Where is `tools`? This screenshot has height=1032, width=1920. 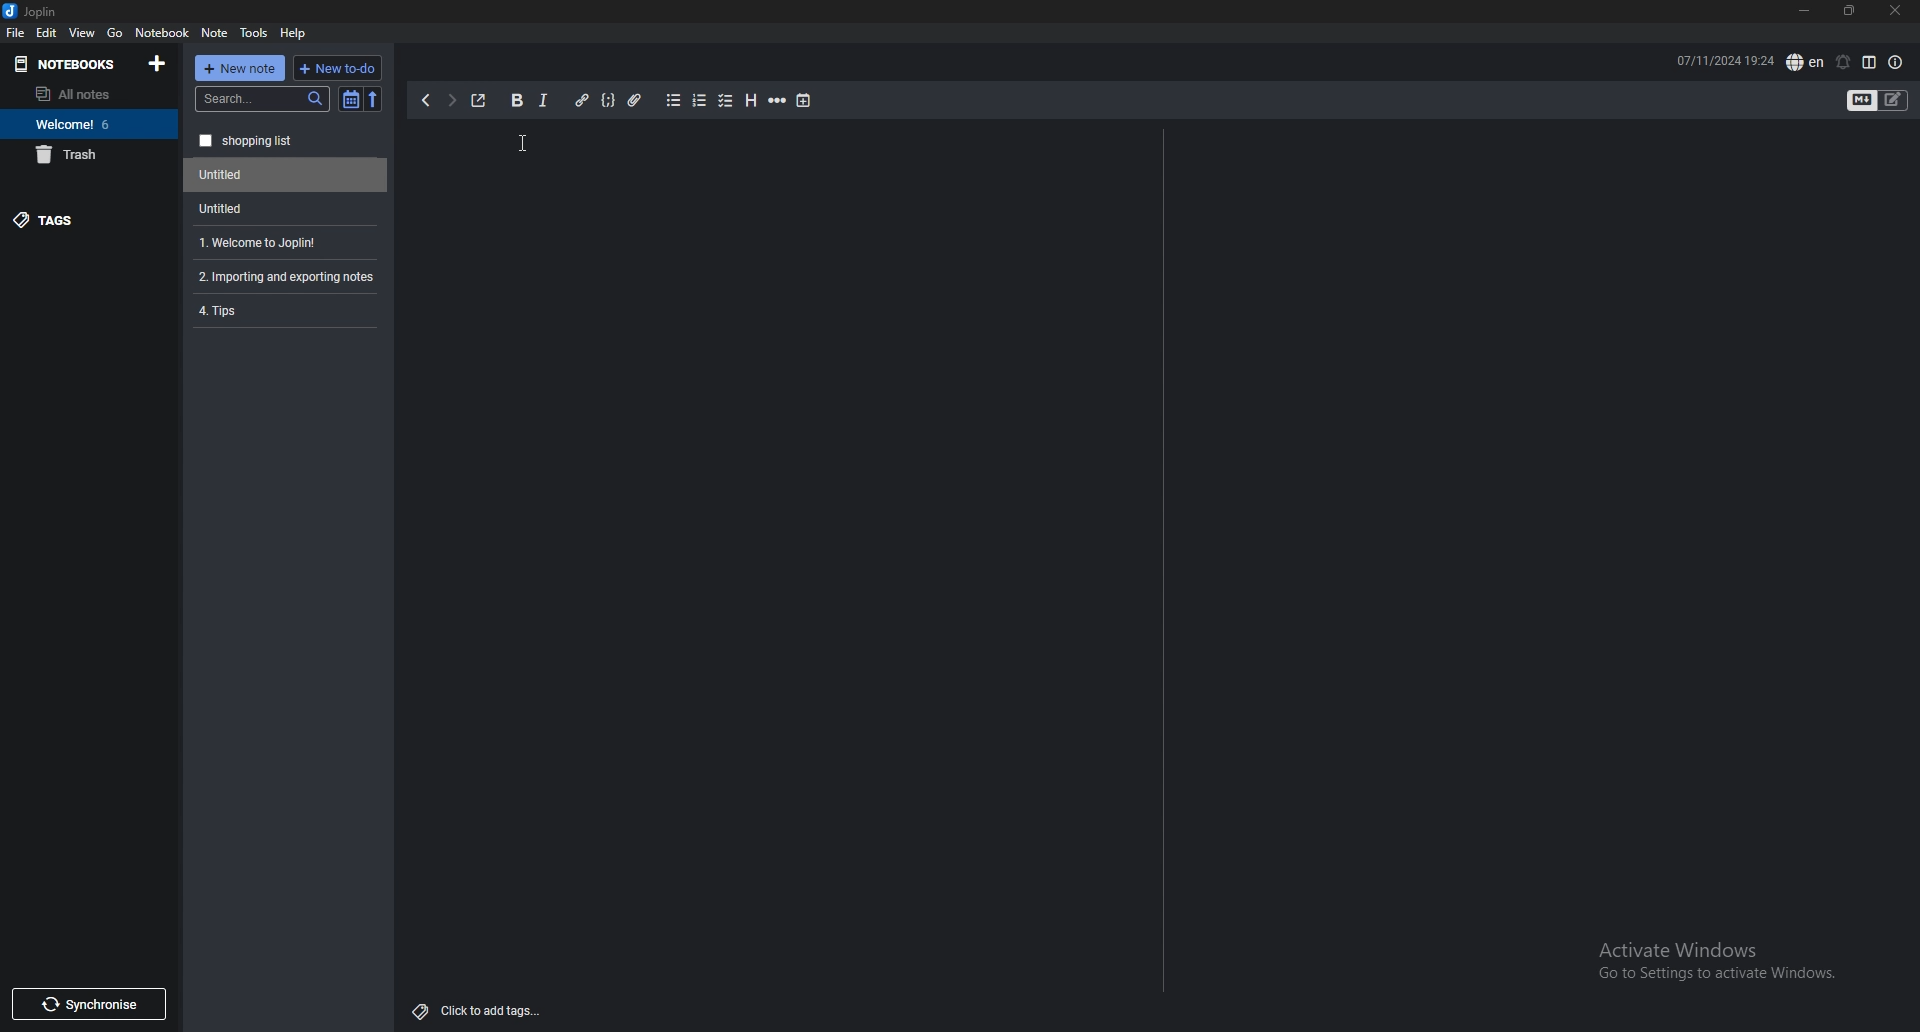
tools is located at coordinates (255, 33).